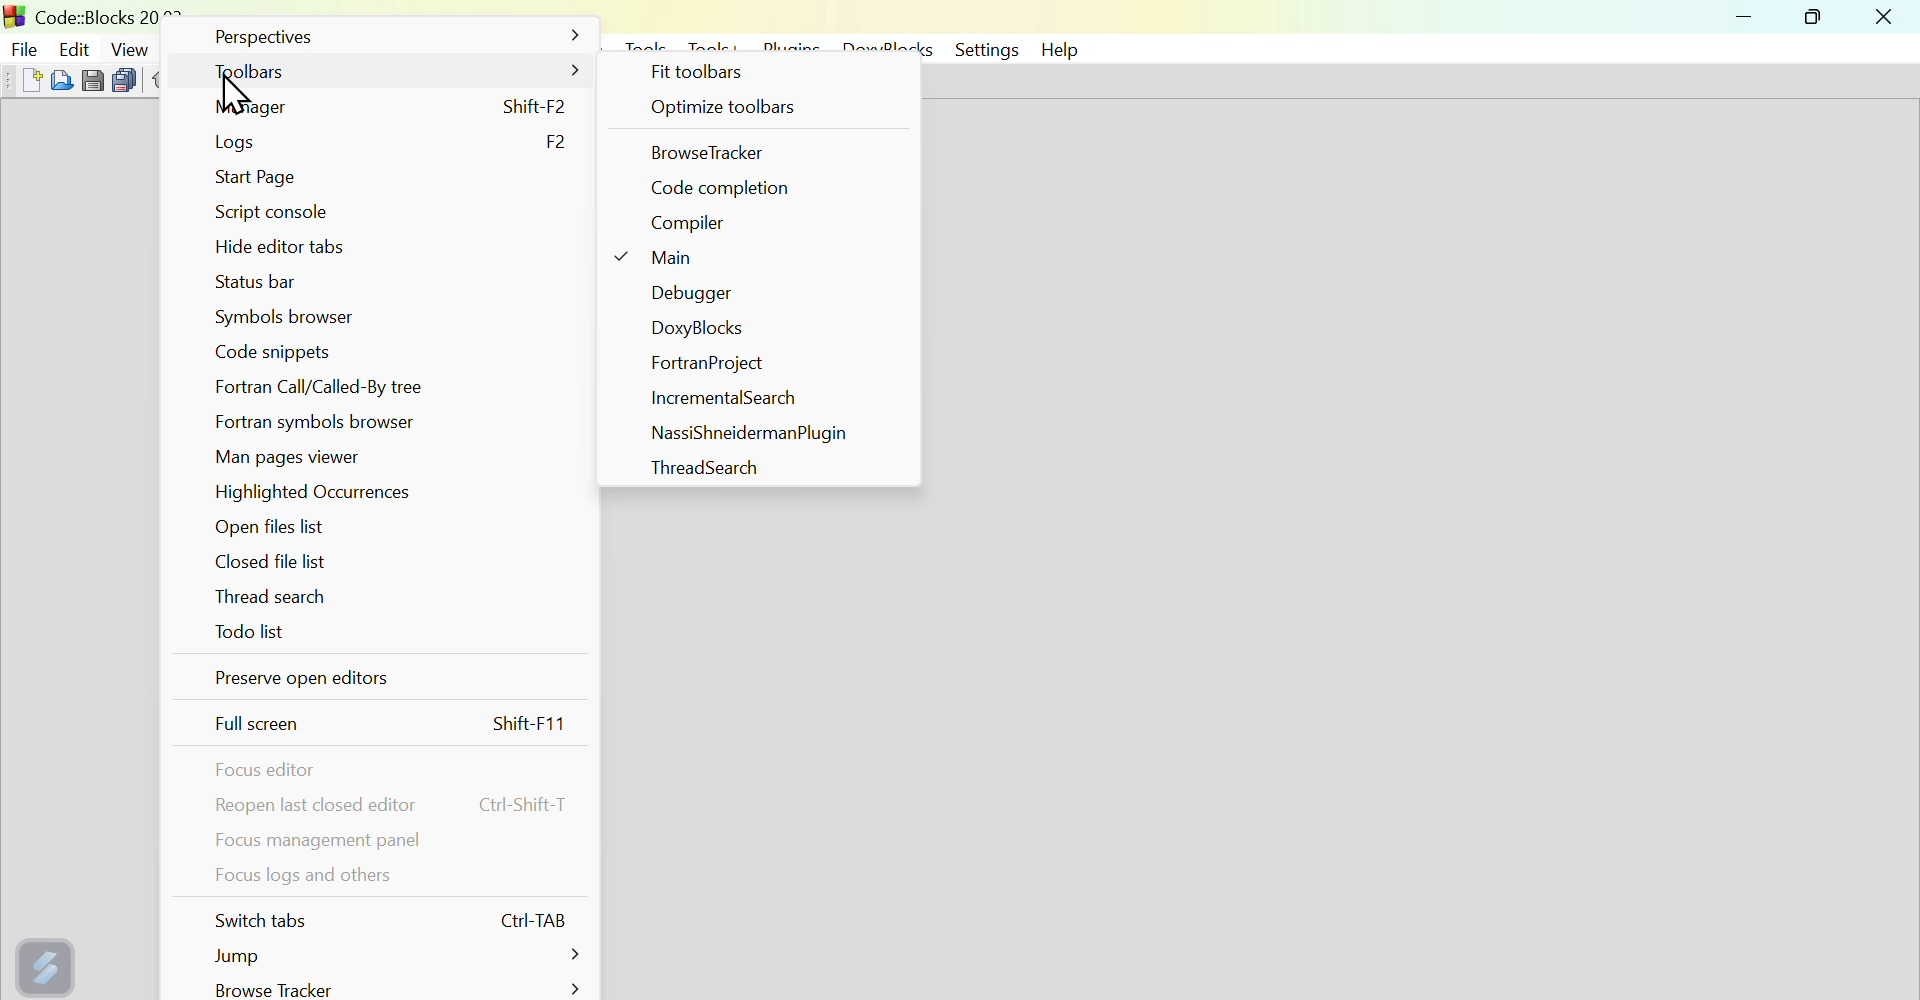  I want to click on Fortran symbols browser, so click(327, 421).